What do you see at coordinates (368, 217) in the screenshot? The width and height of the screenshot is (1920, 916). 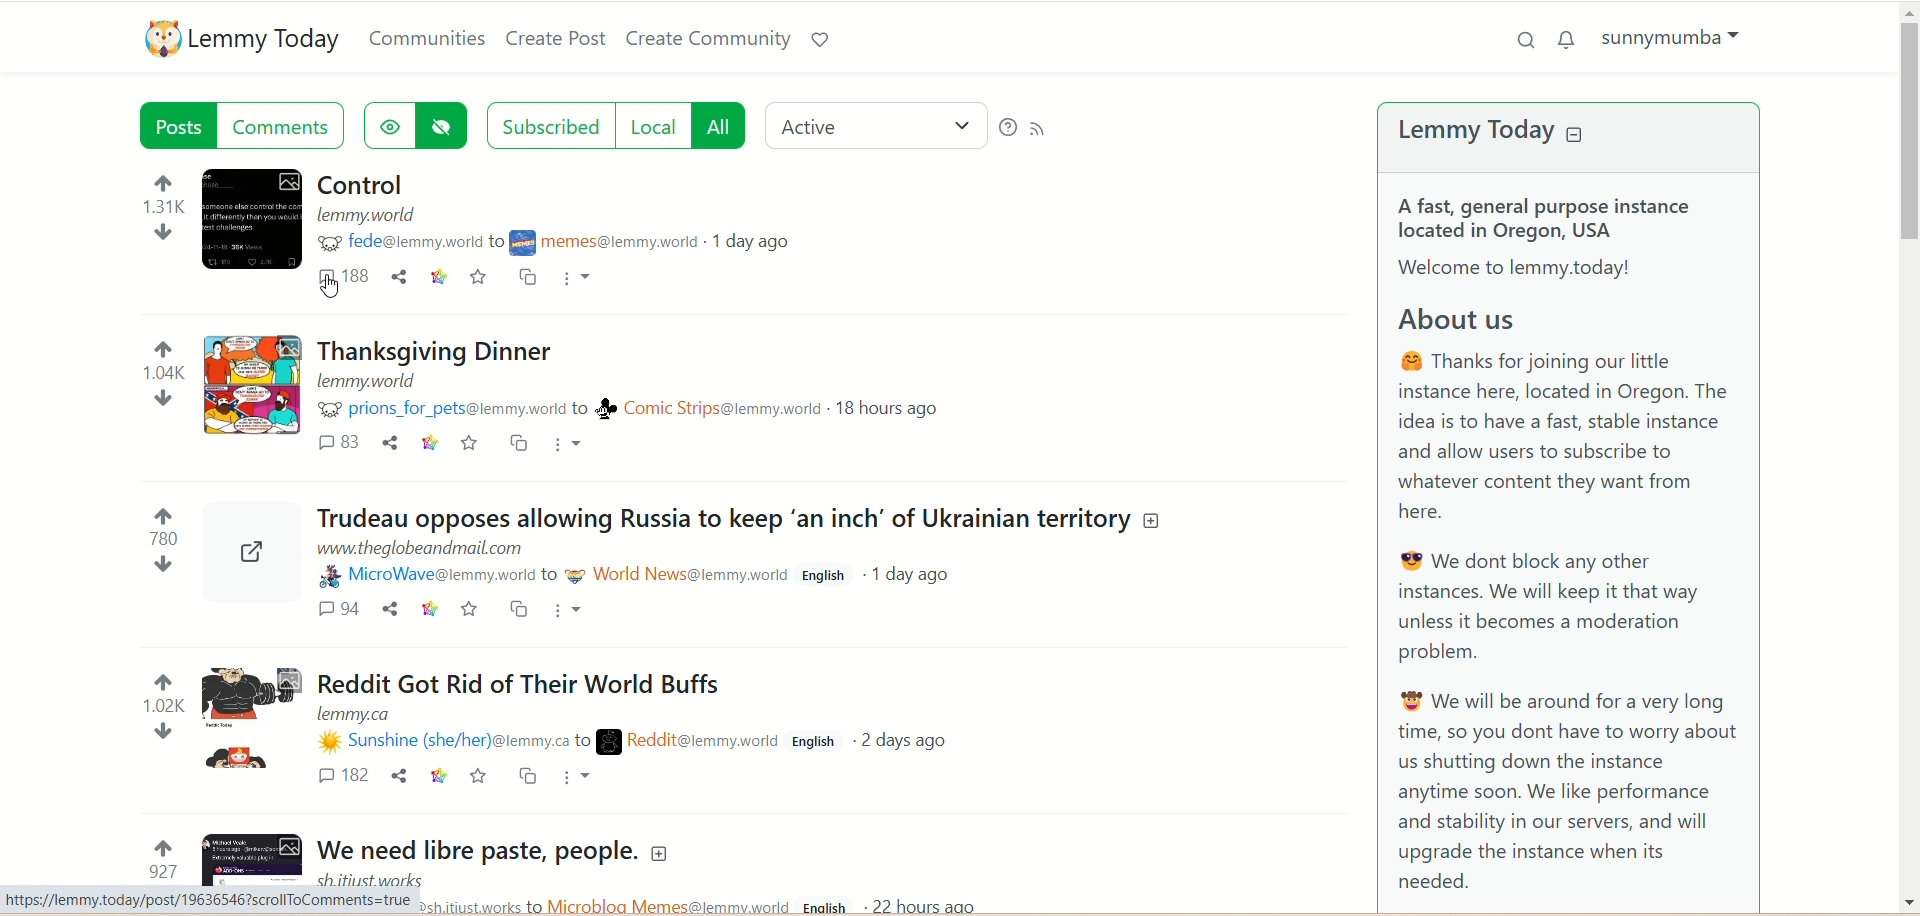 I see `URL` at bounding box center [368, 217].